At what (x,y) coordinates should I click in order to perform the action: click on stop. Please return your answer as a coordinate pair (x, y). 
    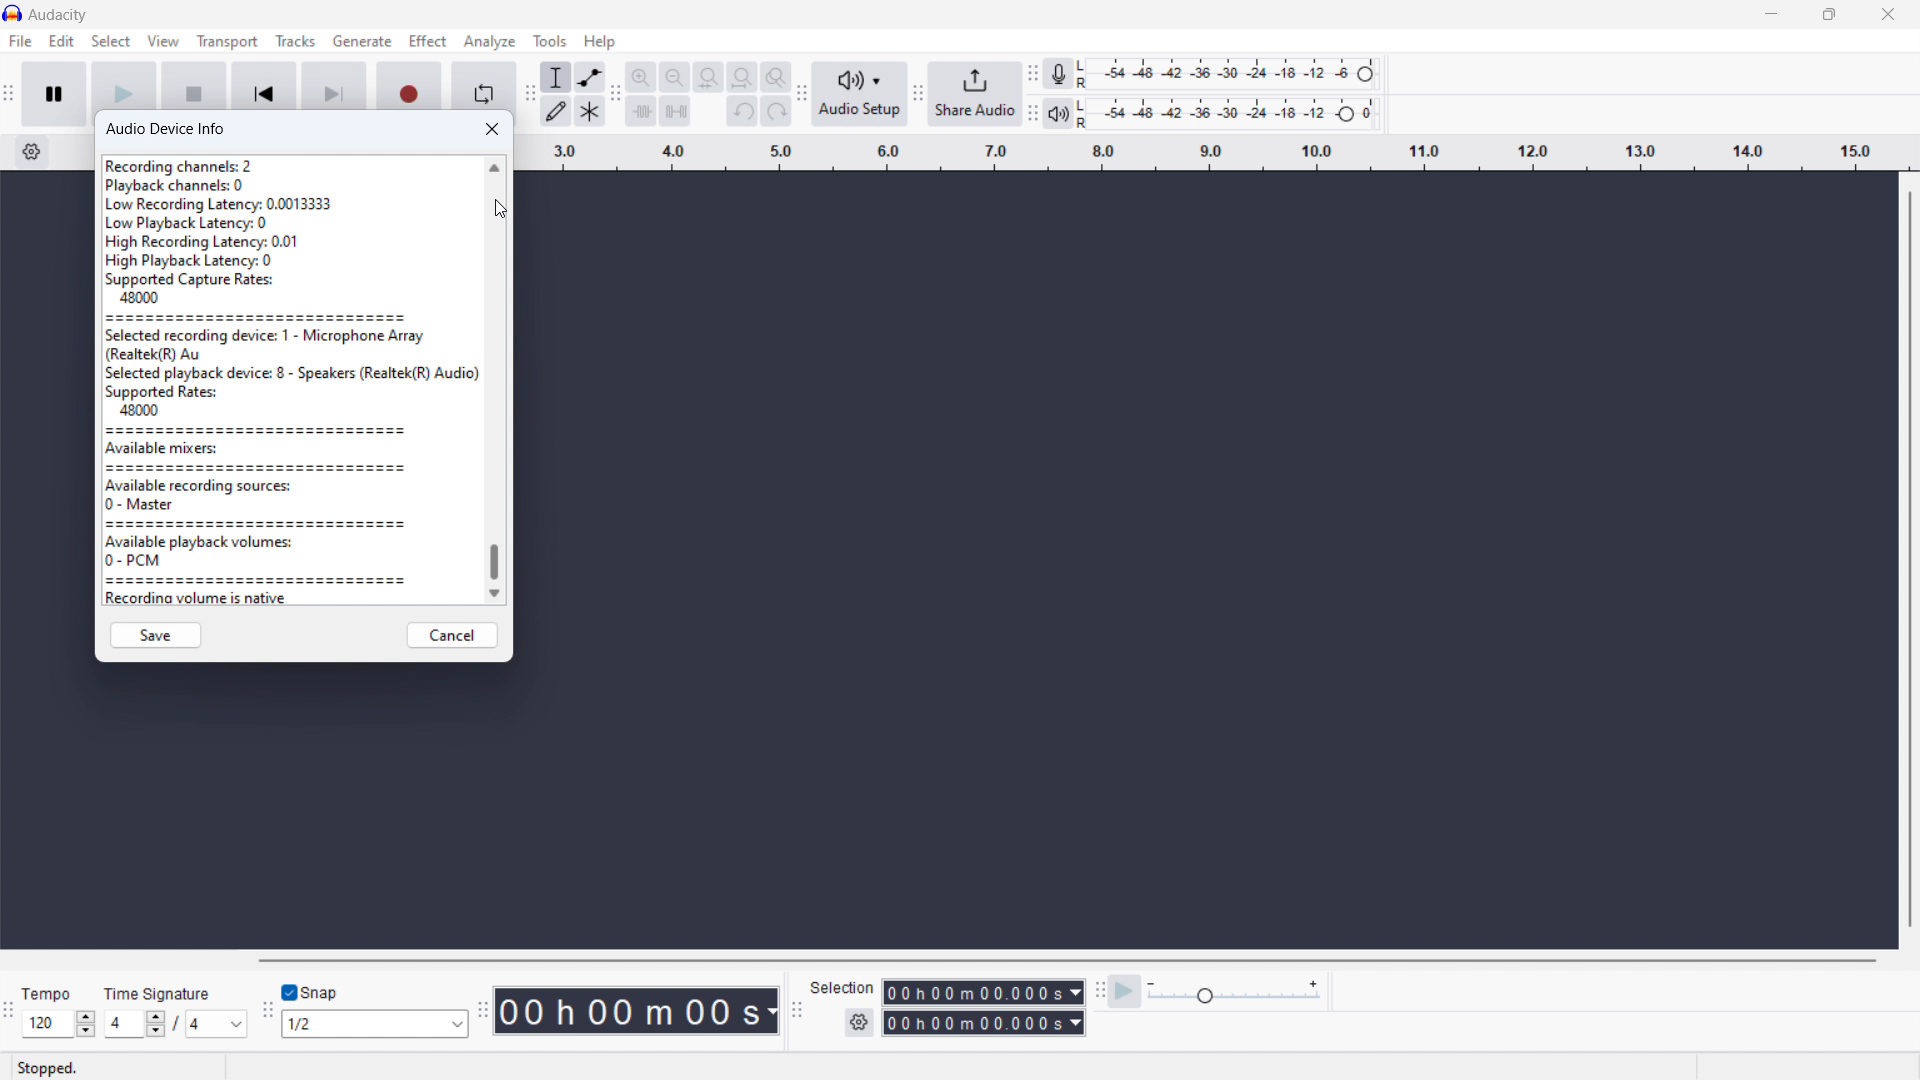
    Looking at the image, I should click on (194, 83).